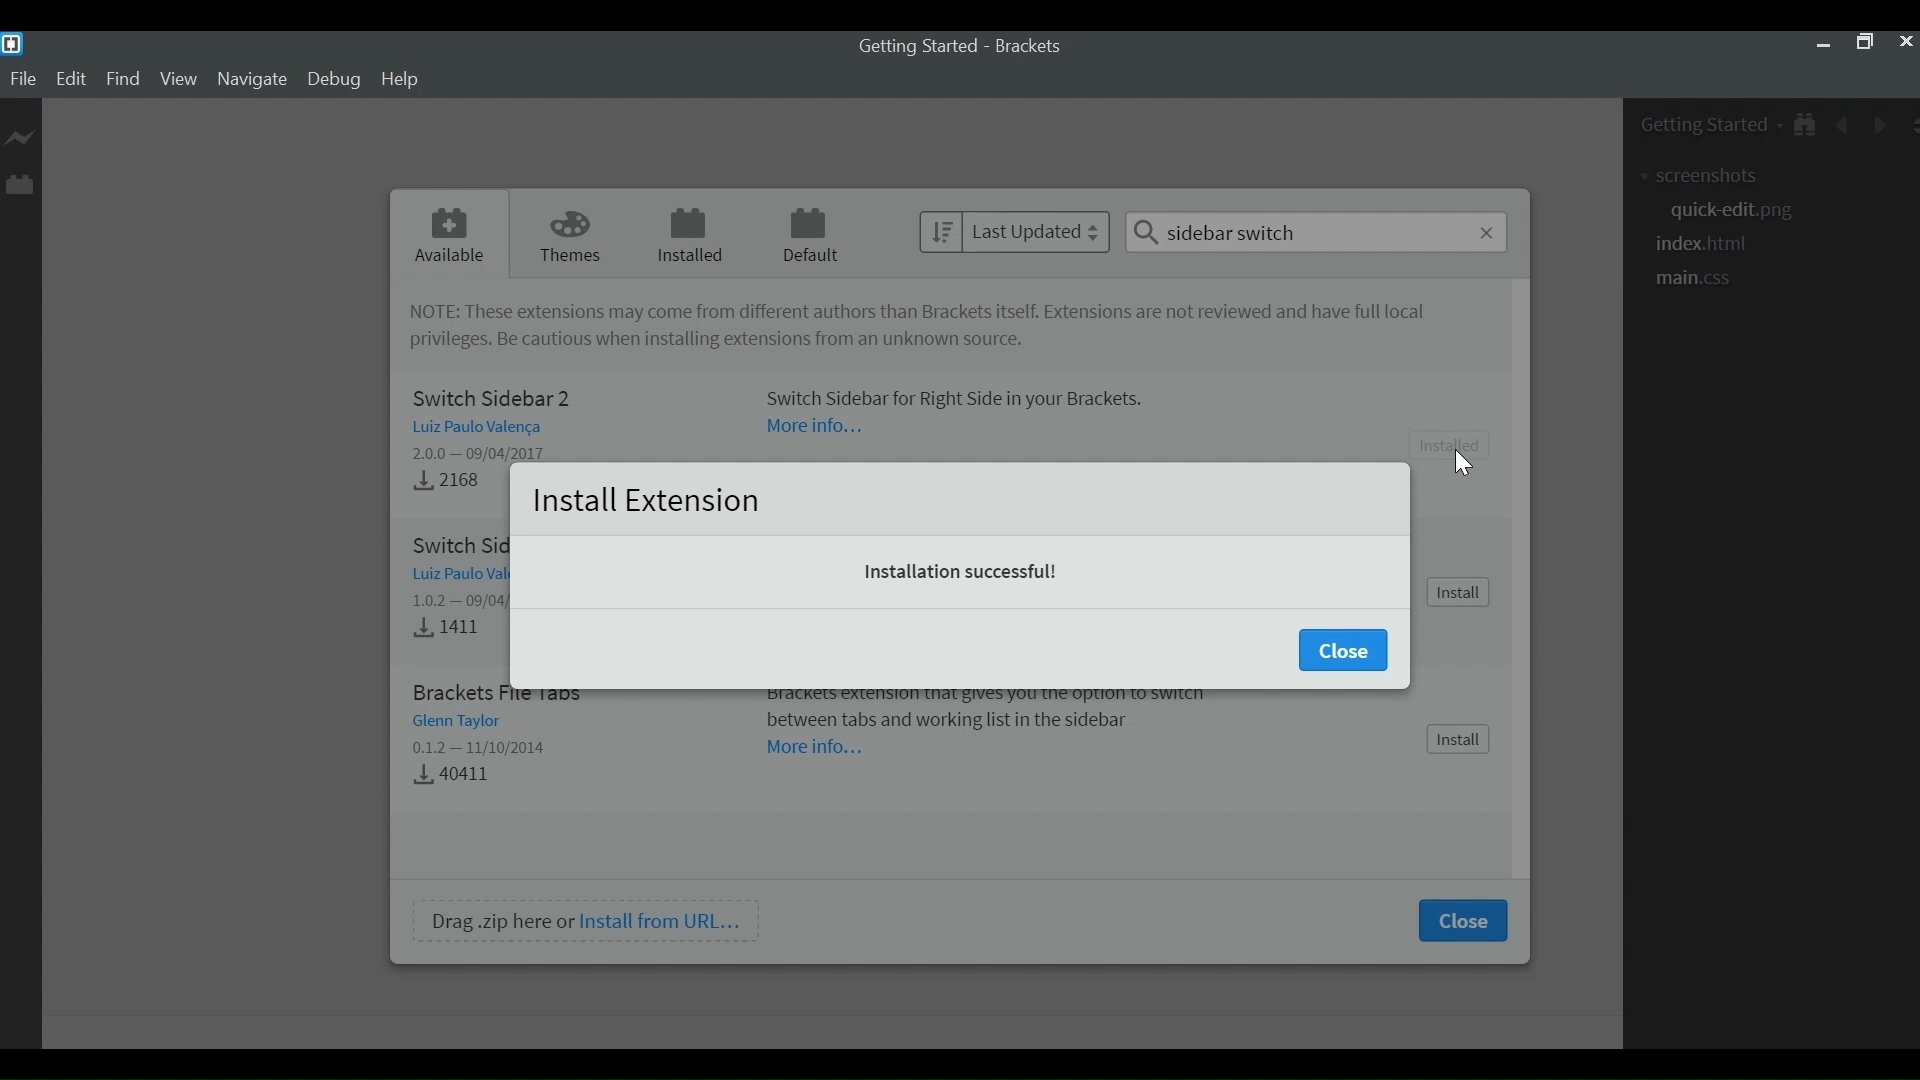 This screenshot has width=1920, height=1080. I want to click on extensions, so click(1717, 173).